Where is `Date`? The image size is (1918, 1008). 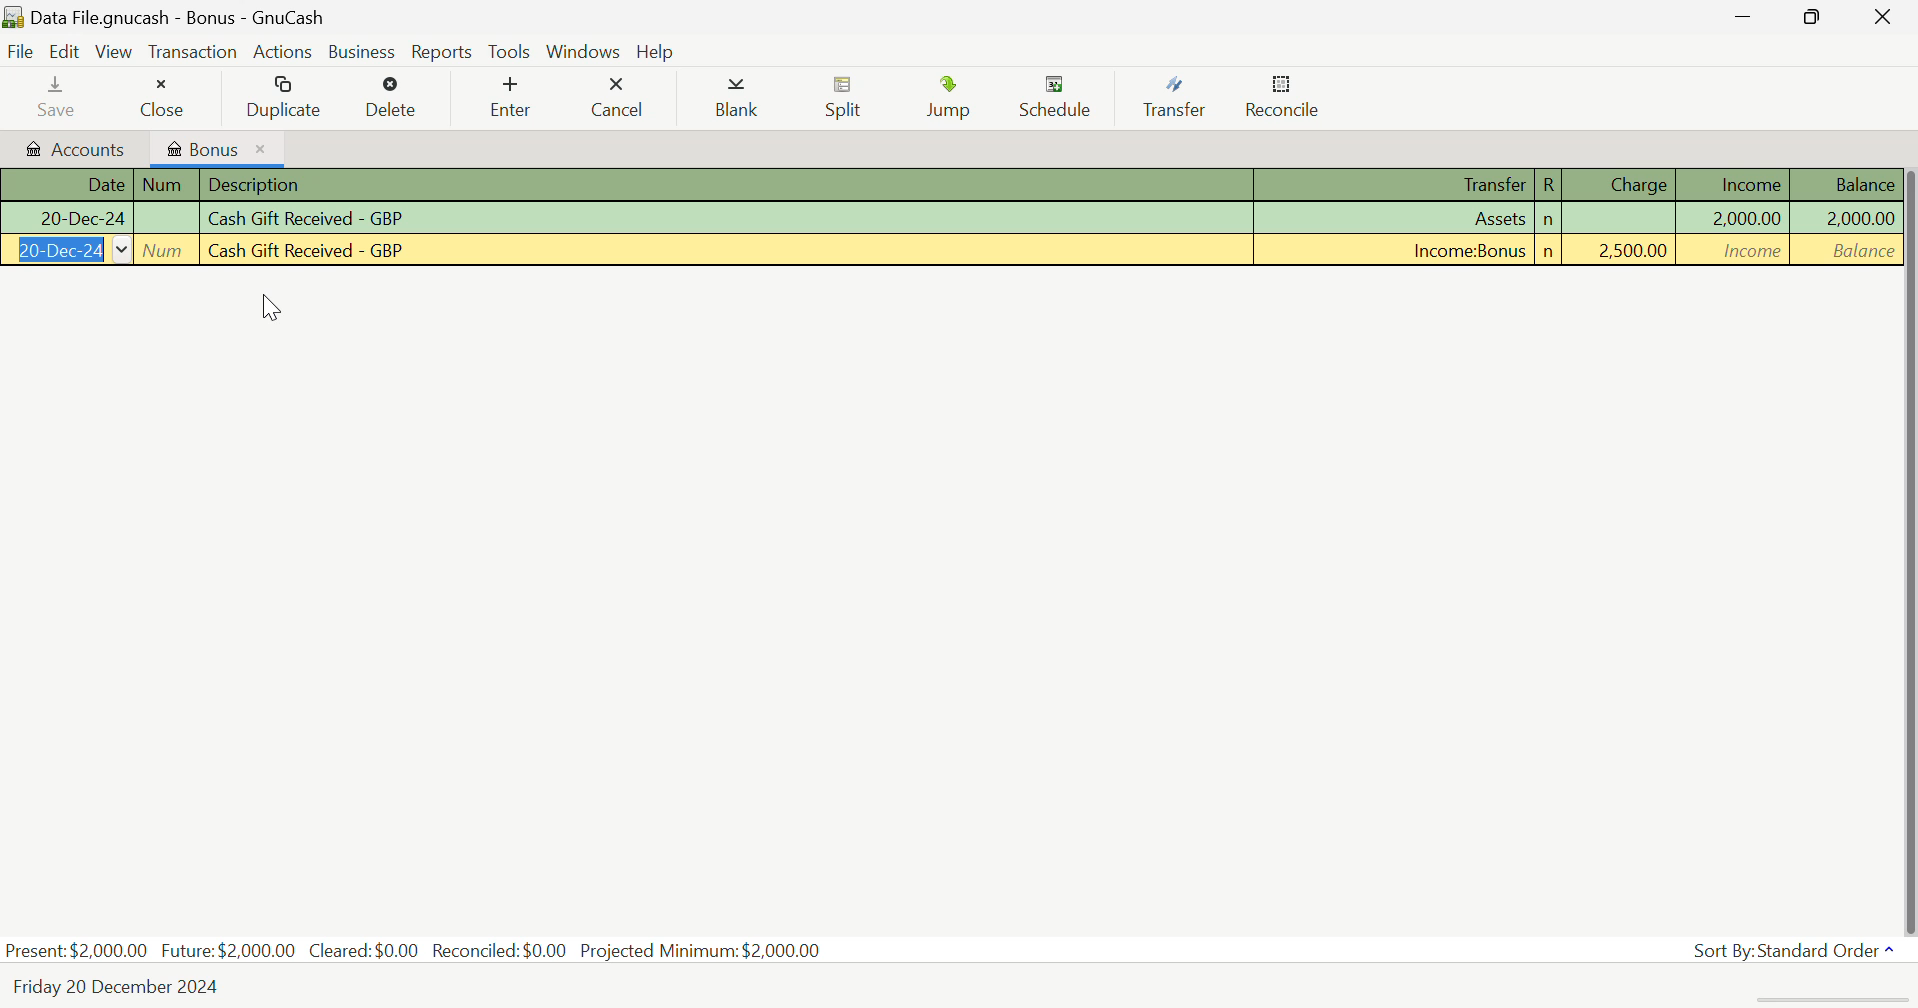 Date is located at coordinates (67, 251).